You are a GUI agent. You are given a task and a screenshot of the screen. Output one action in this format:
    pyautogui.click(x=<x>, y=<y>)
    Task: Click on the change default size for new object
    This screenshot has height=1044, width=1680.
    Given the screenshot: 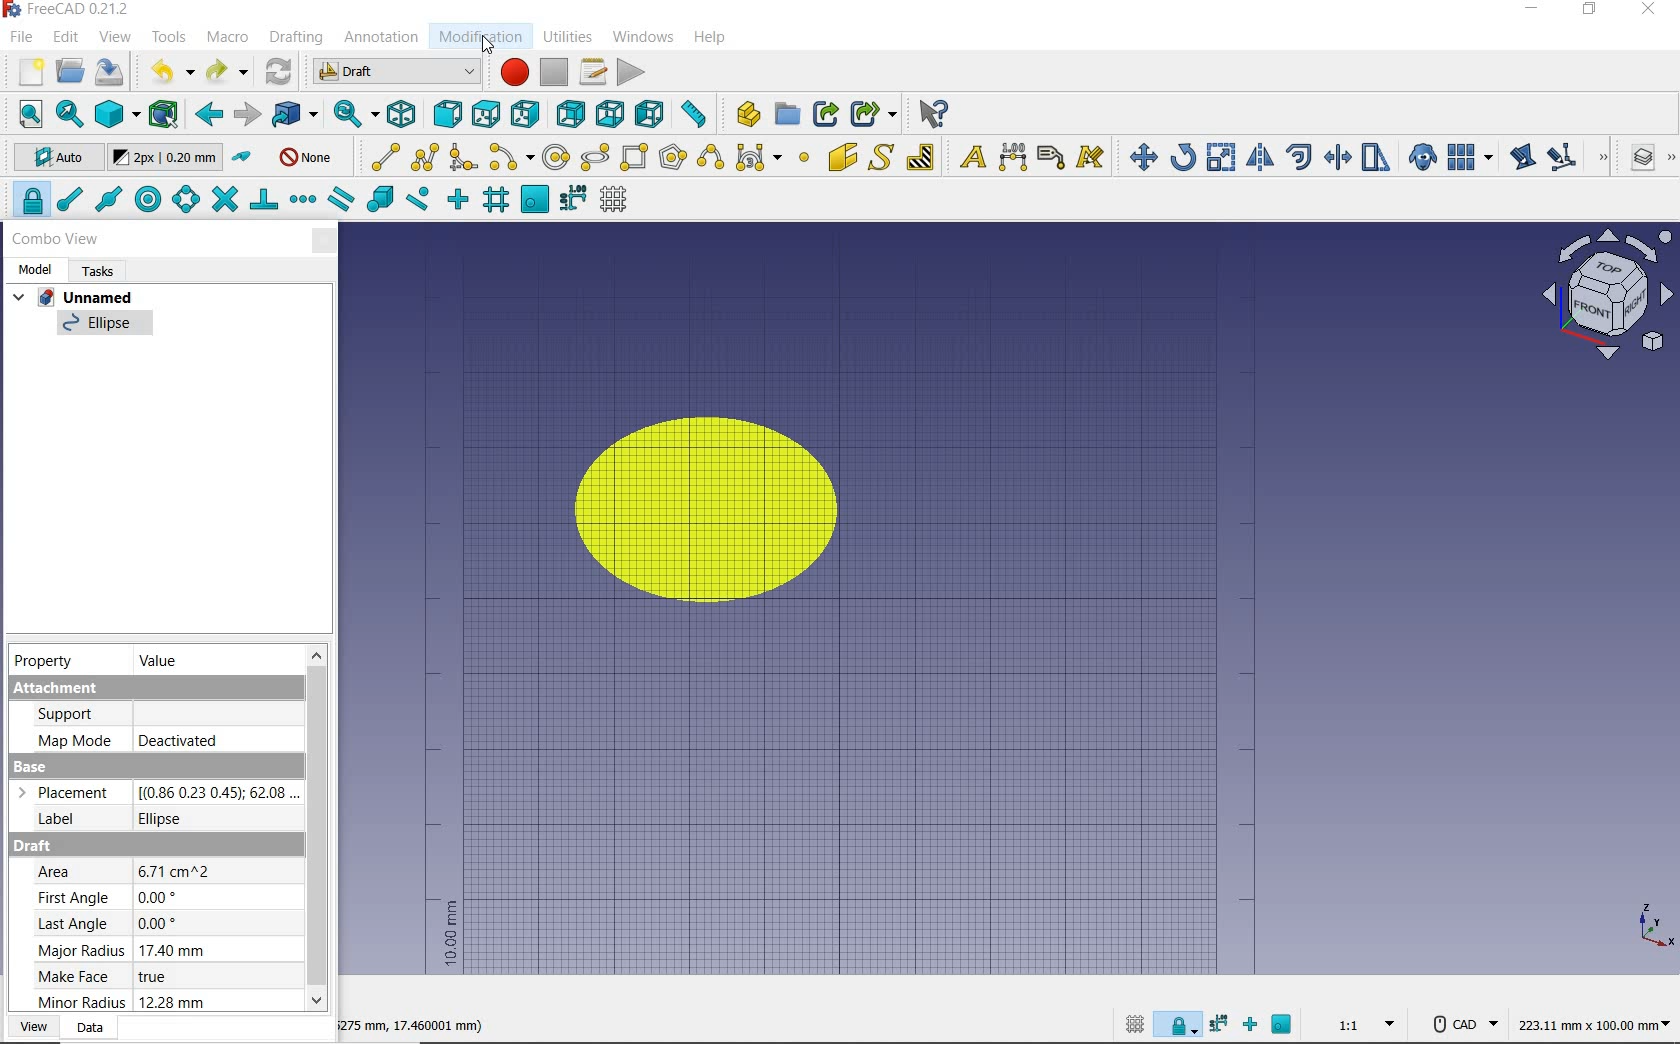 What is the action you would take?
    pyautogui.click(x=166, y=159)
    